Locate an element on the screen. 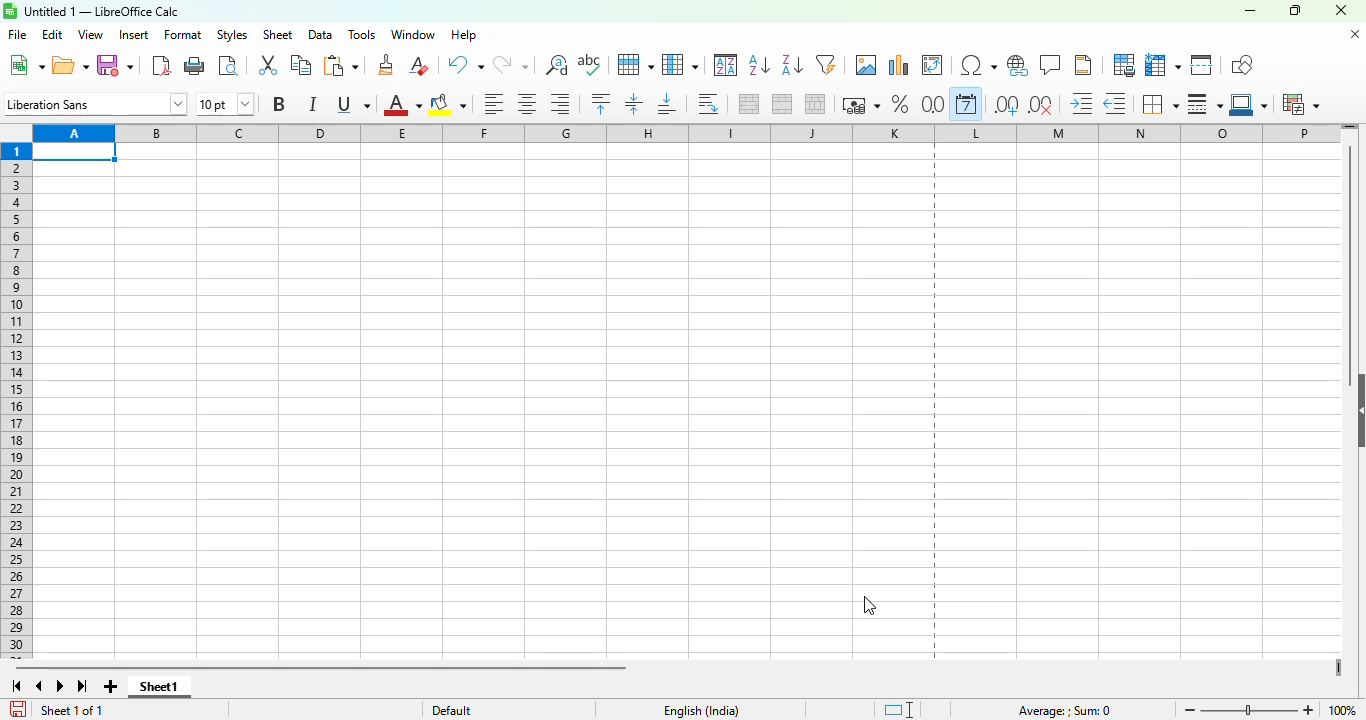 Image resolution: width=1366 pixels, height=720 pixels. format as number is located at coordinates (934, 103).